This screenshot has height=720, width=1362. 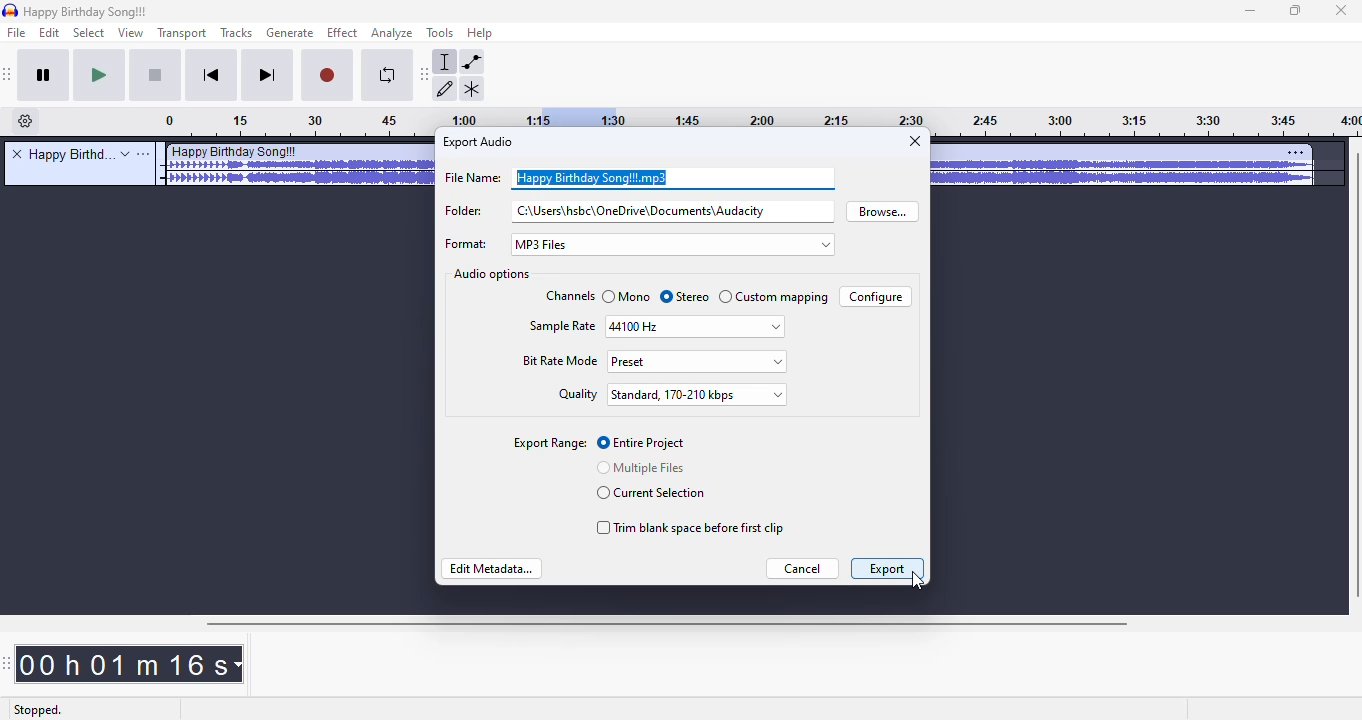 I want to click on timeline, so click(x=773, y=117).